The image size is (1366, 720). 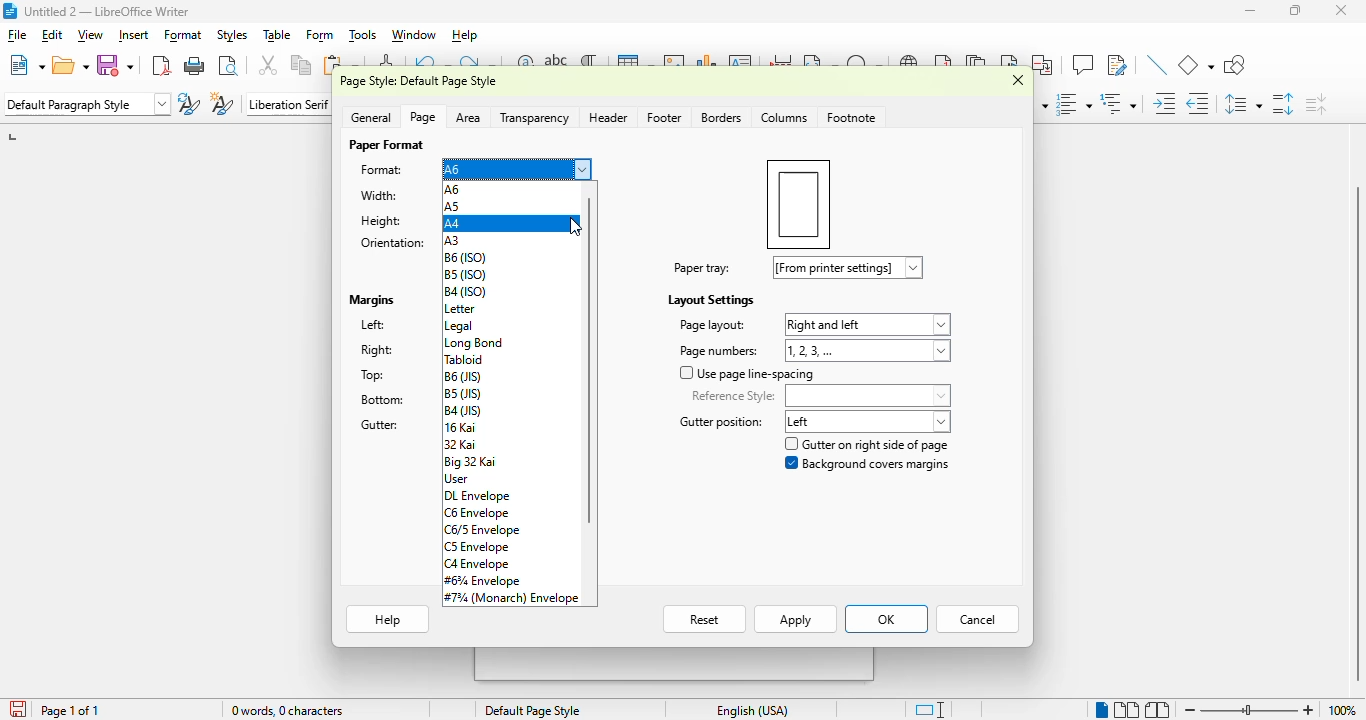 I want to click on user, so click(x=459, y=478).